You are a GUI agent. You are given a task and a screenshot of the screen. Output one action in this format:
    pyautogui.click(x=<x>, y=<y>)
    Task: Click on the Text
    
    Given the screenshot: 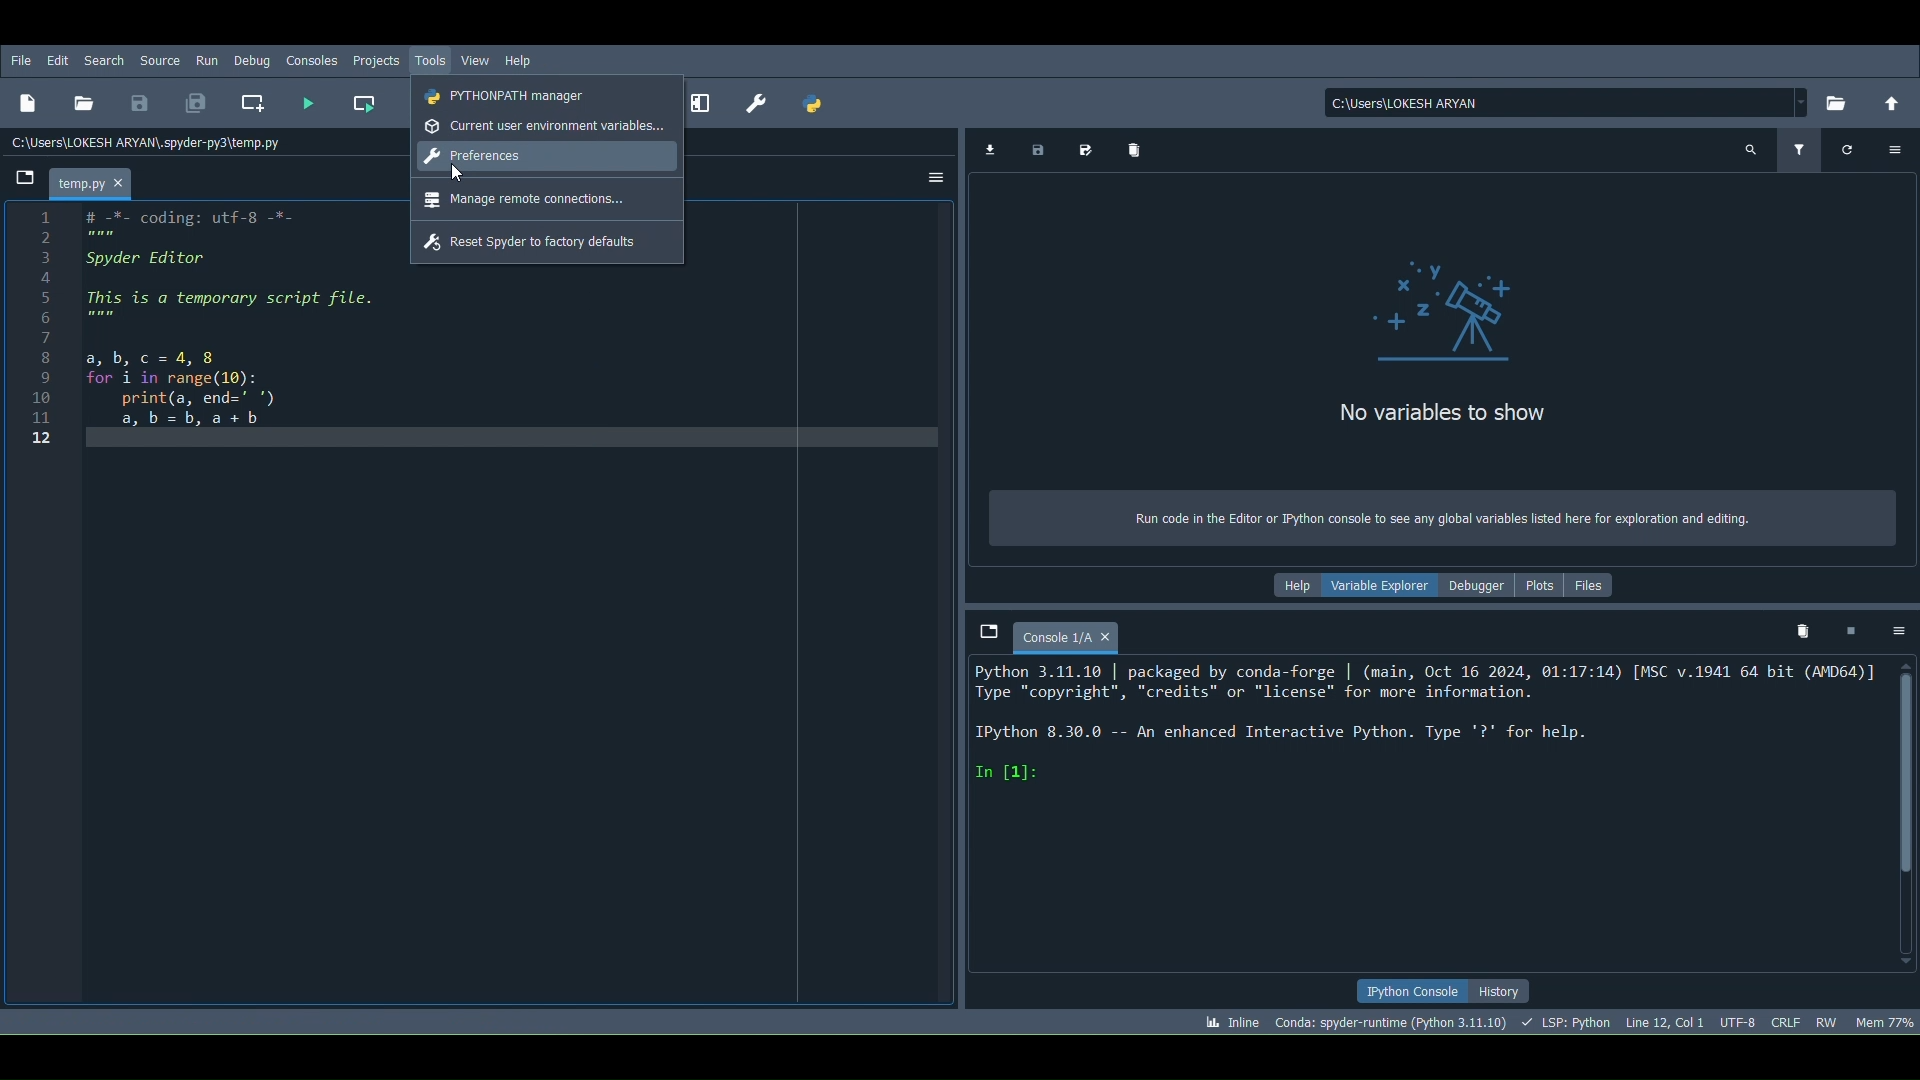 What is the action you would take?
    pyautogui.click(x=1439, y=514)
    